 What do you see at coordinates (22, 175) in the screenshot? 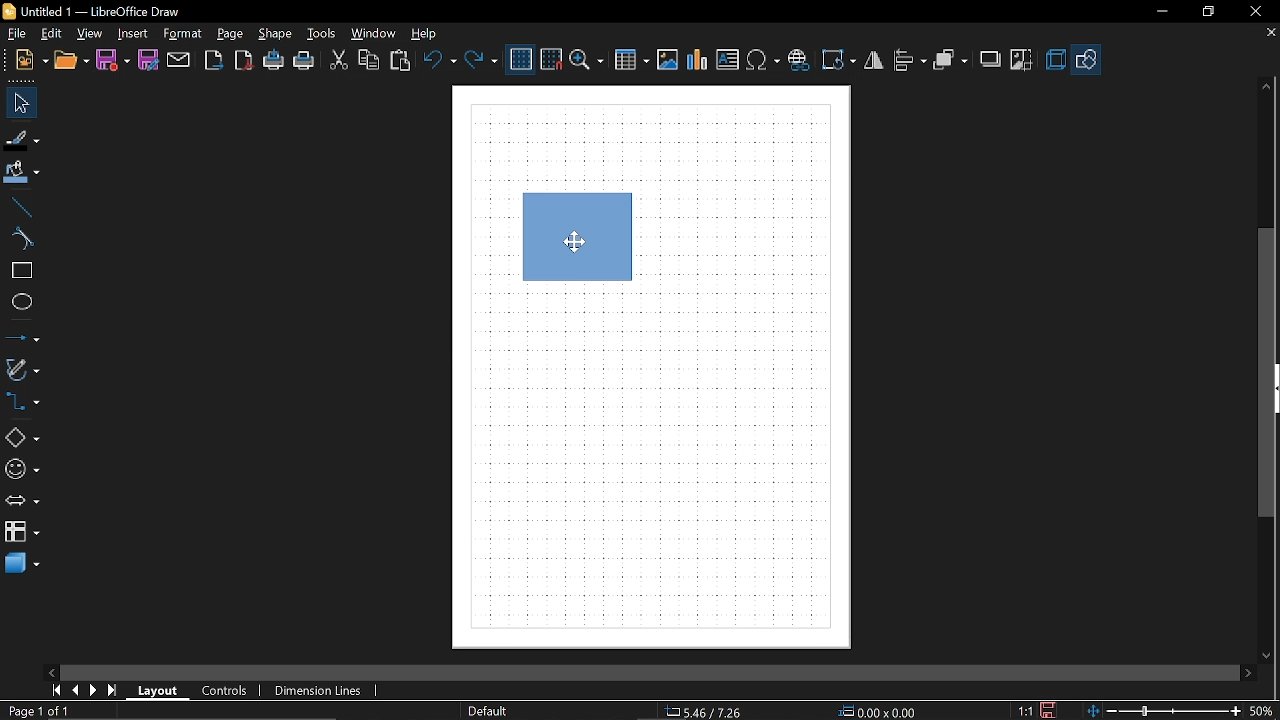
I see `Fill color` at bounding box center [22, 175].